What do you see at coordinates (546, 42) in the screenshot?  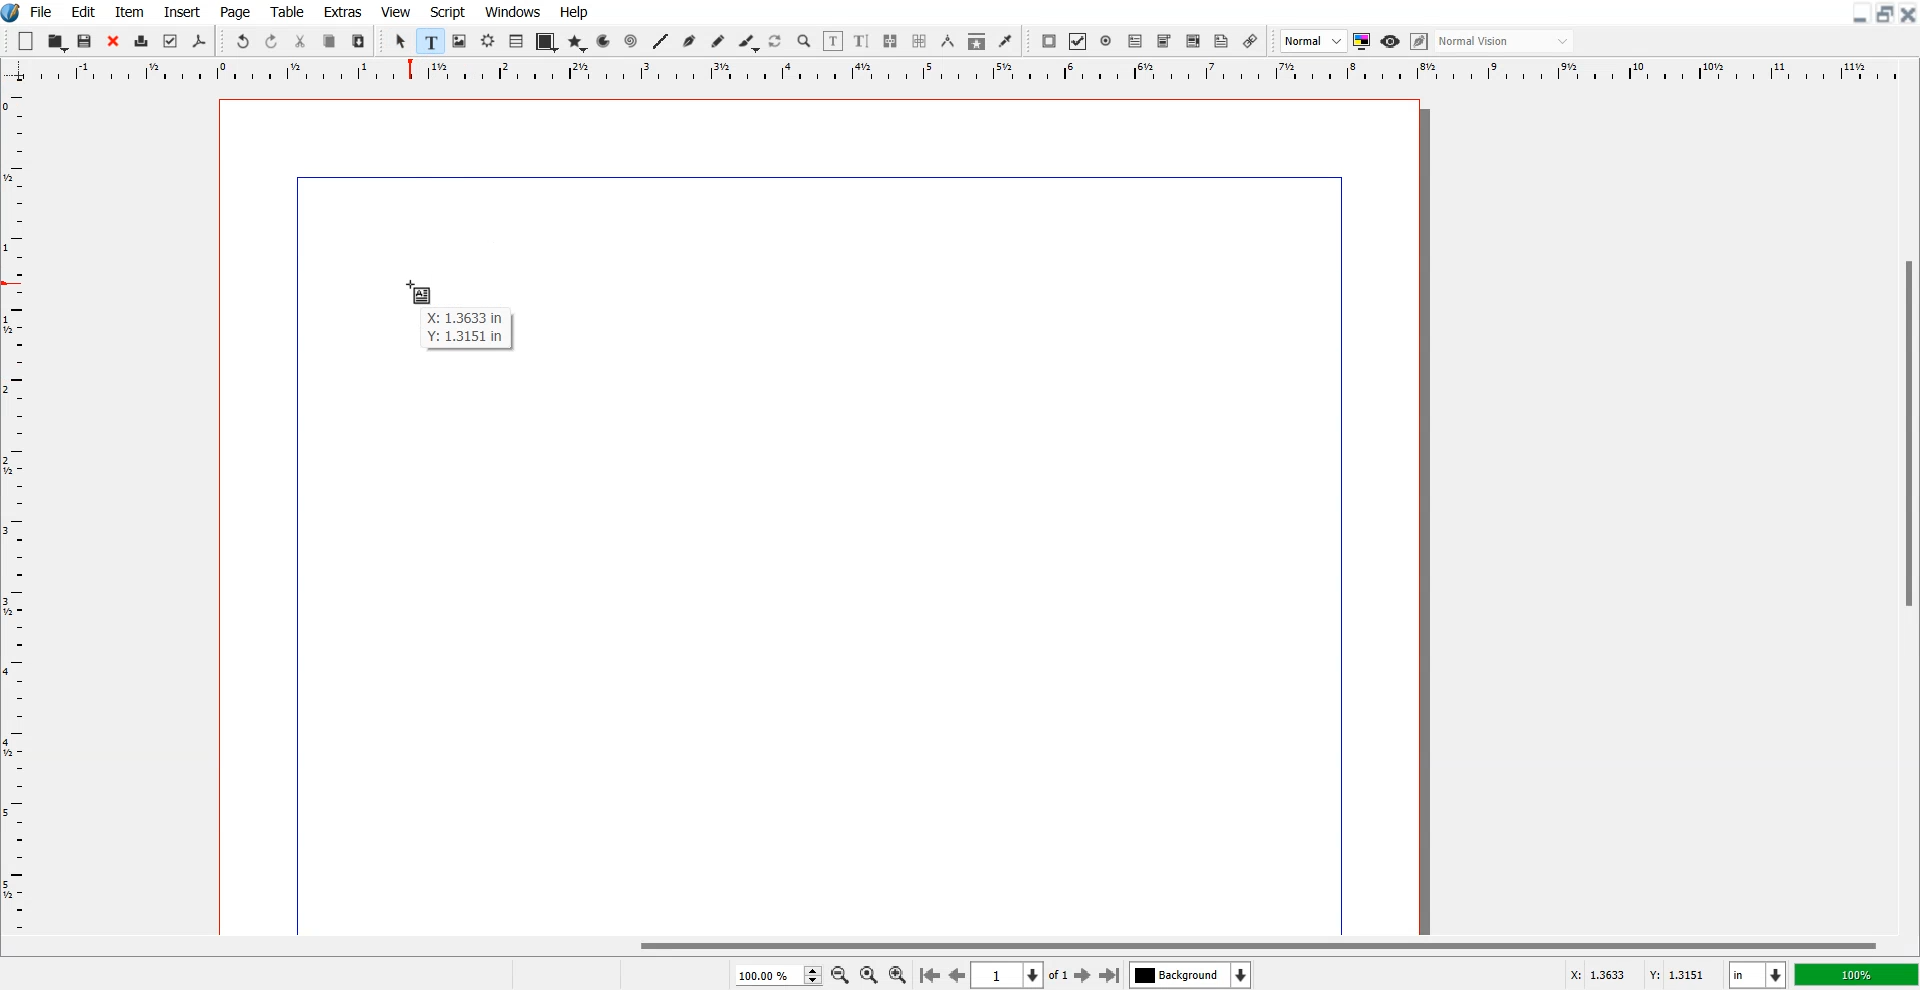 I see `Shape` at bounding box center [546, 42].